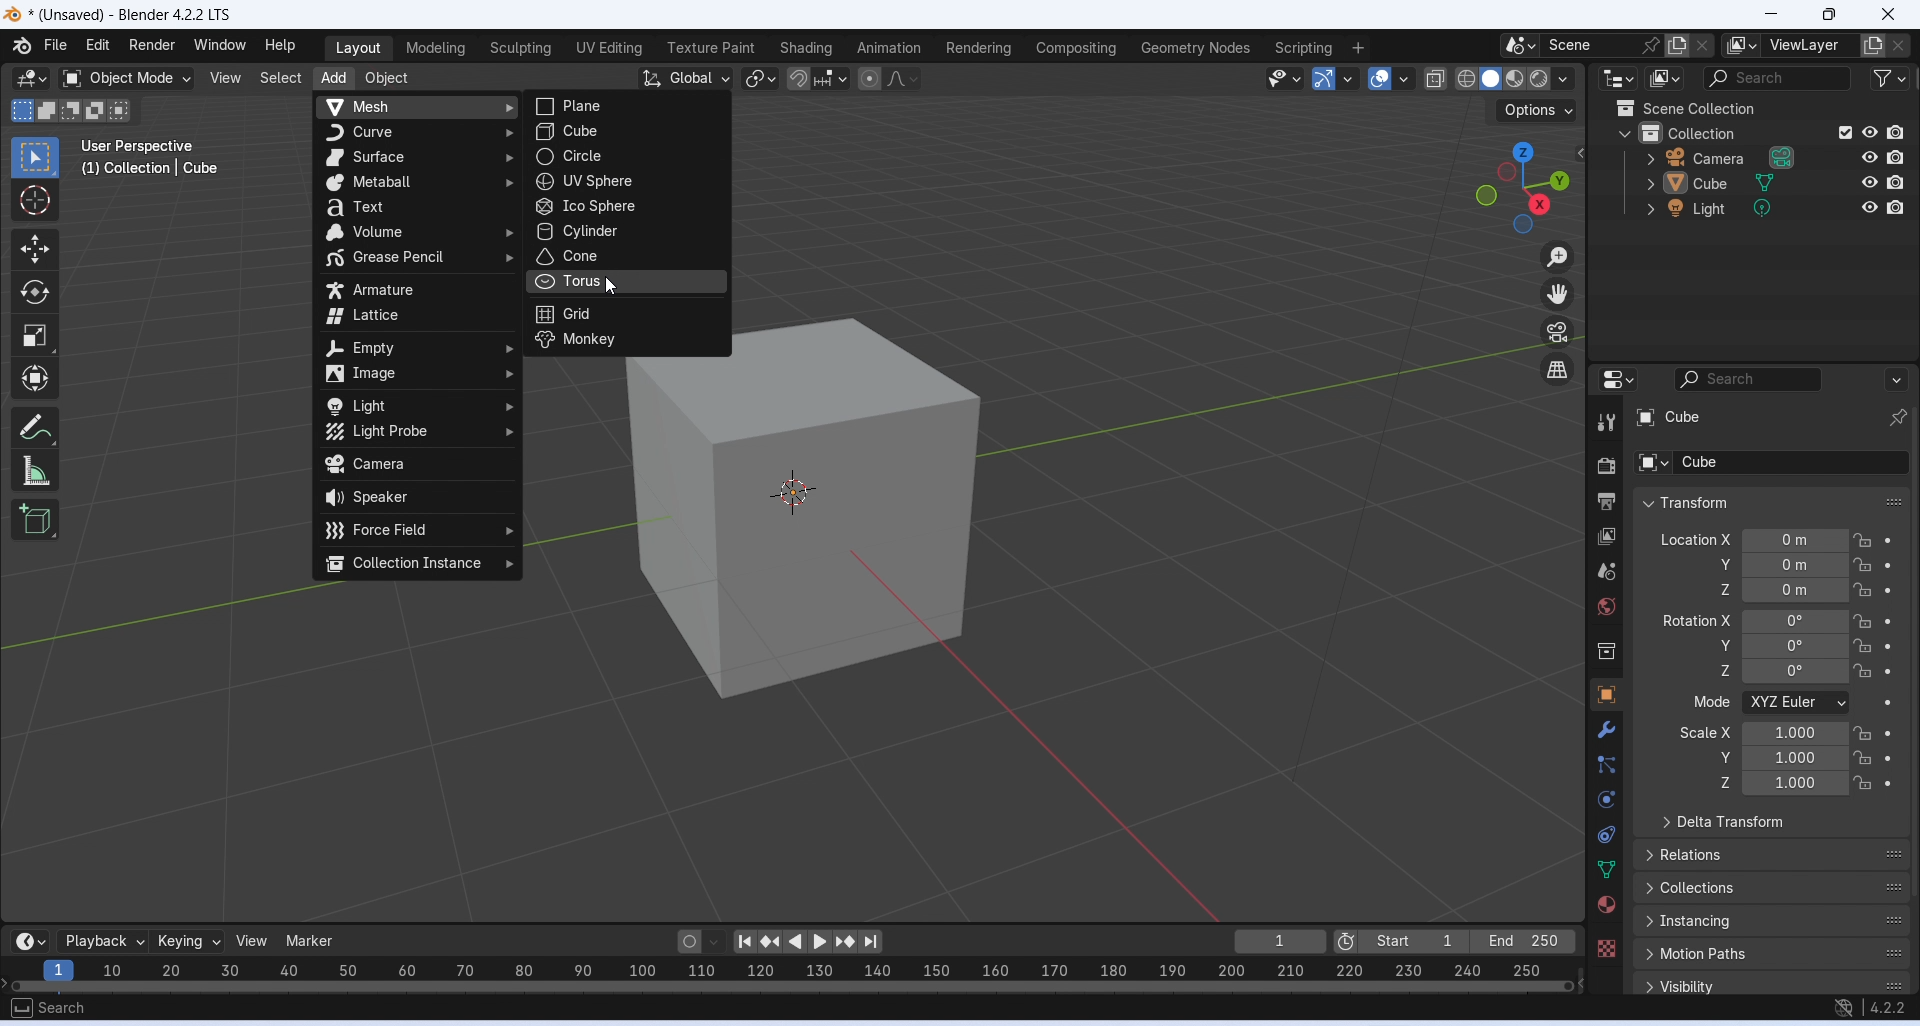 Image resolution: width=1920 pixels, height=1026 pixels. I want to click on Horizontal slider, so click(795, 986).